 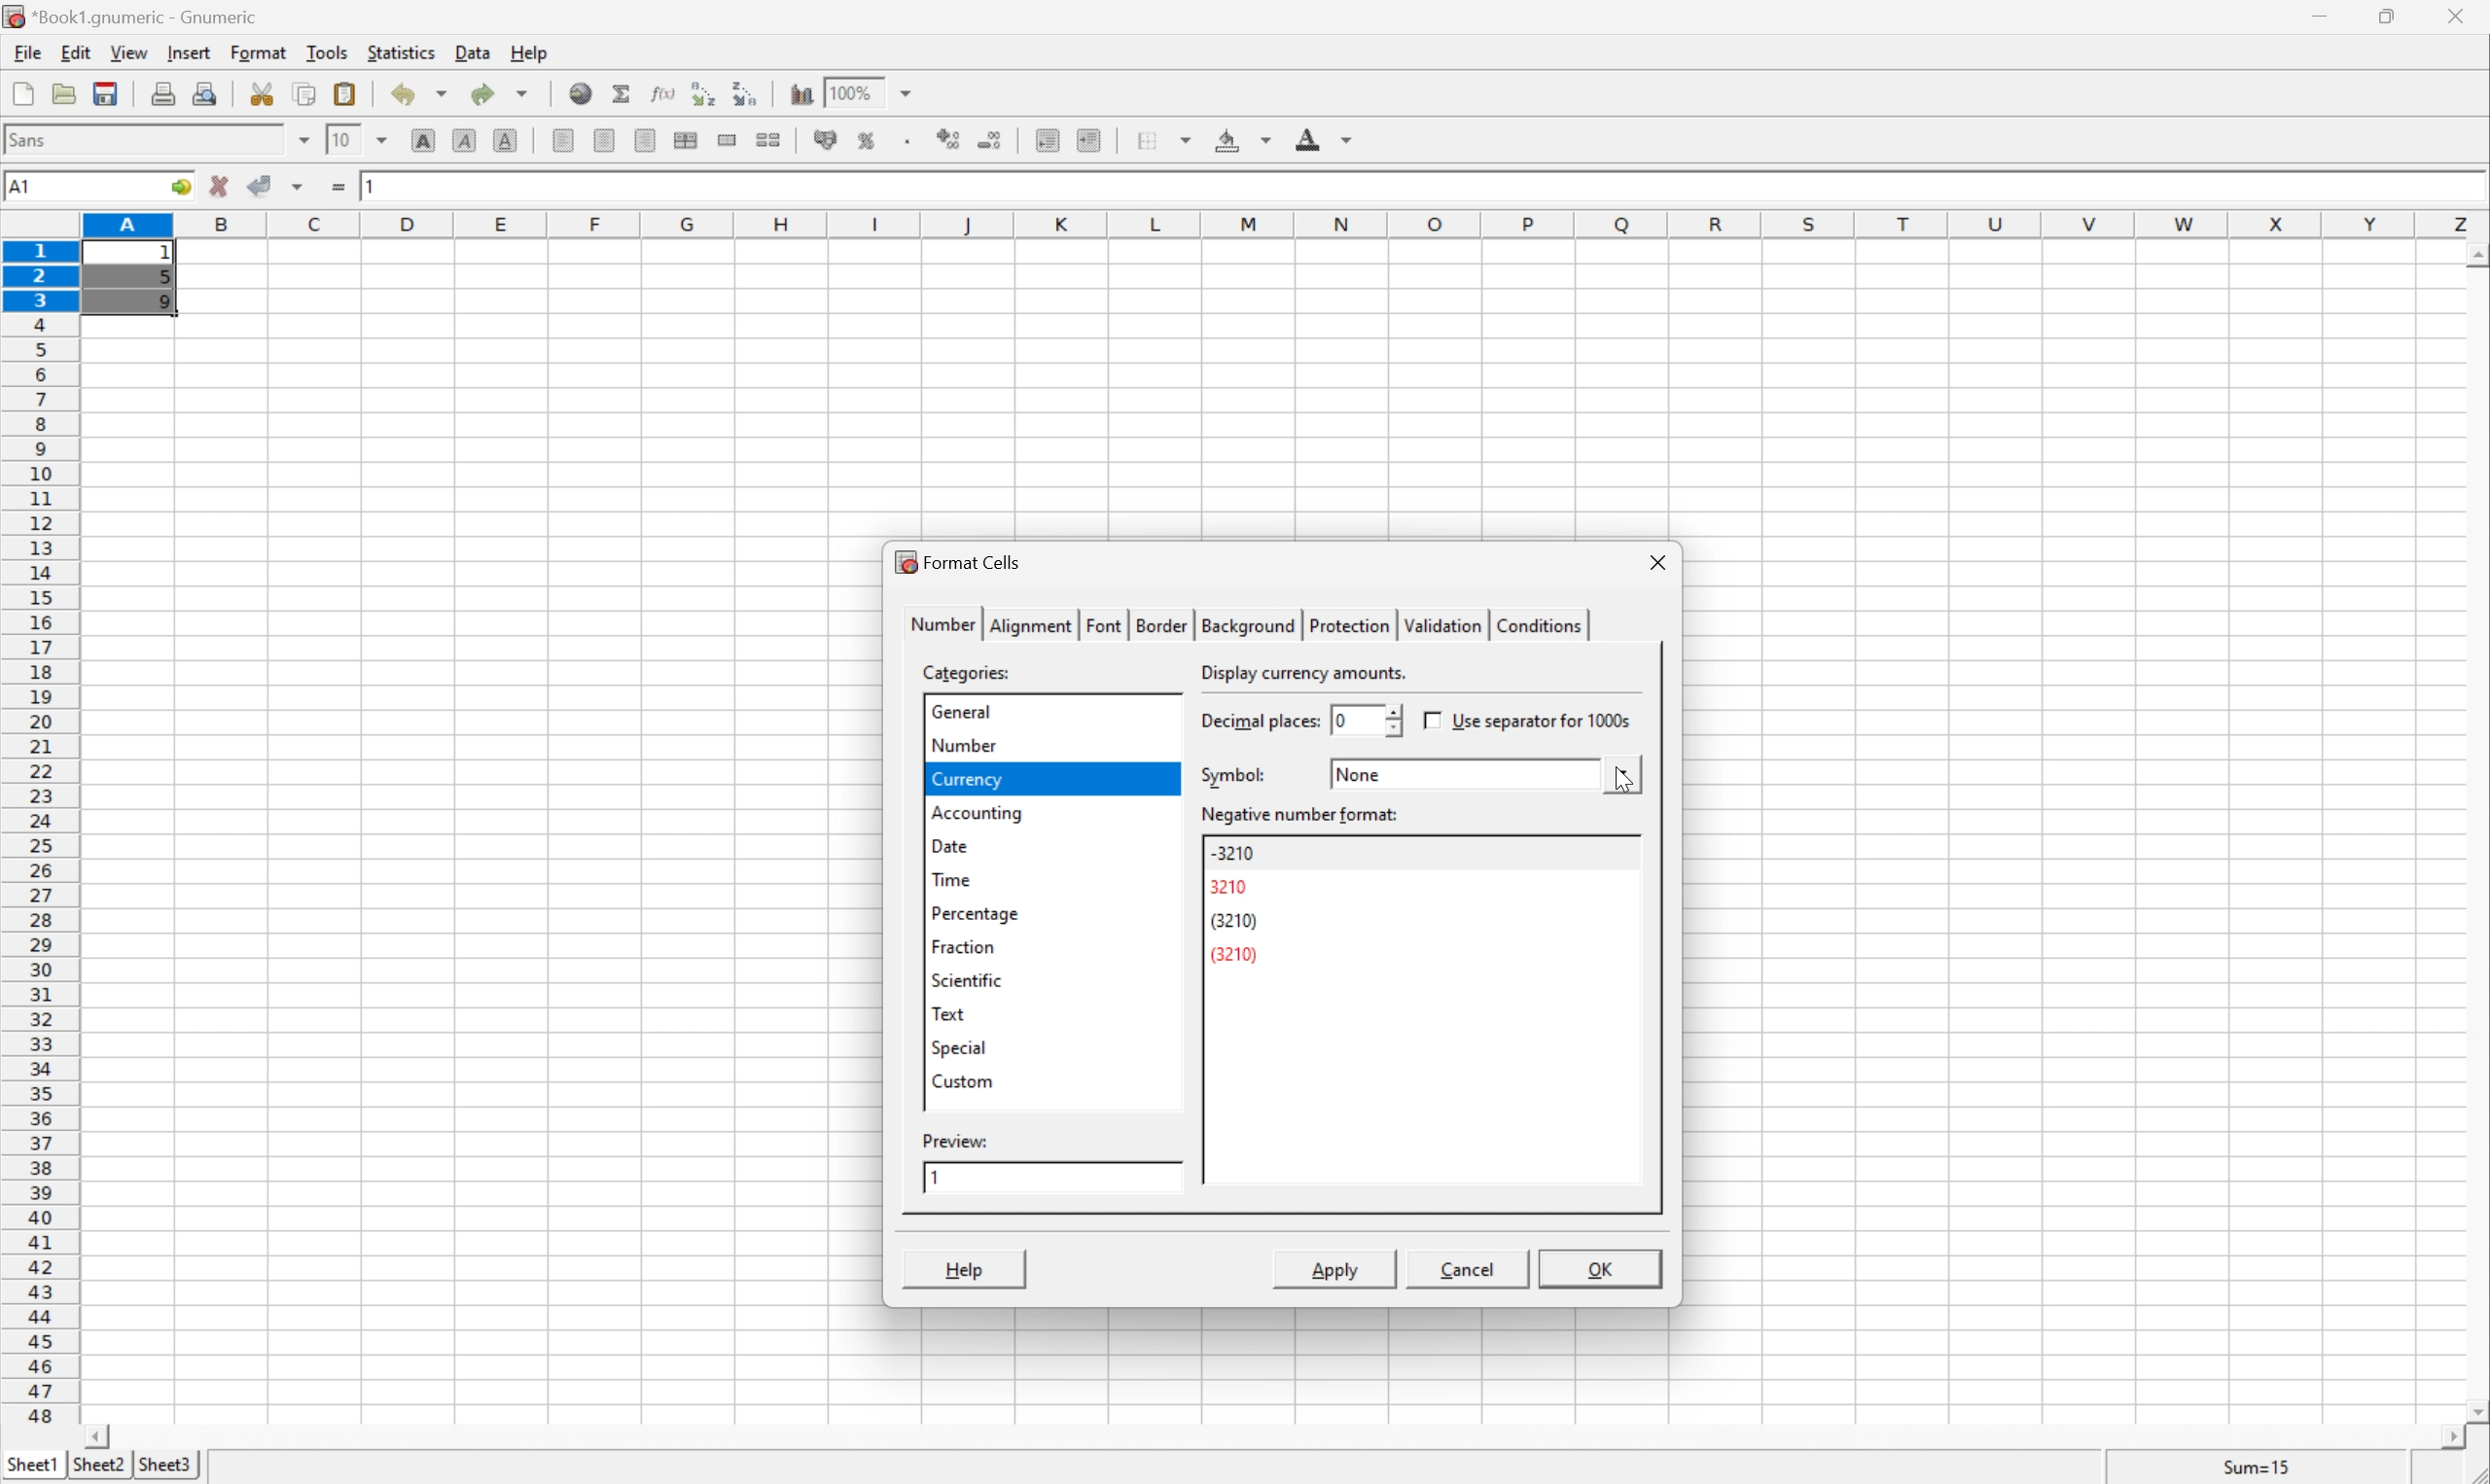 I want to click on paste, so click(x=349, y=93).